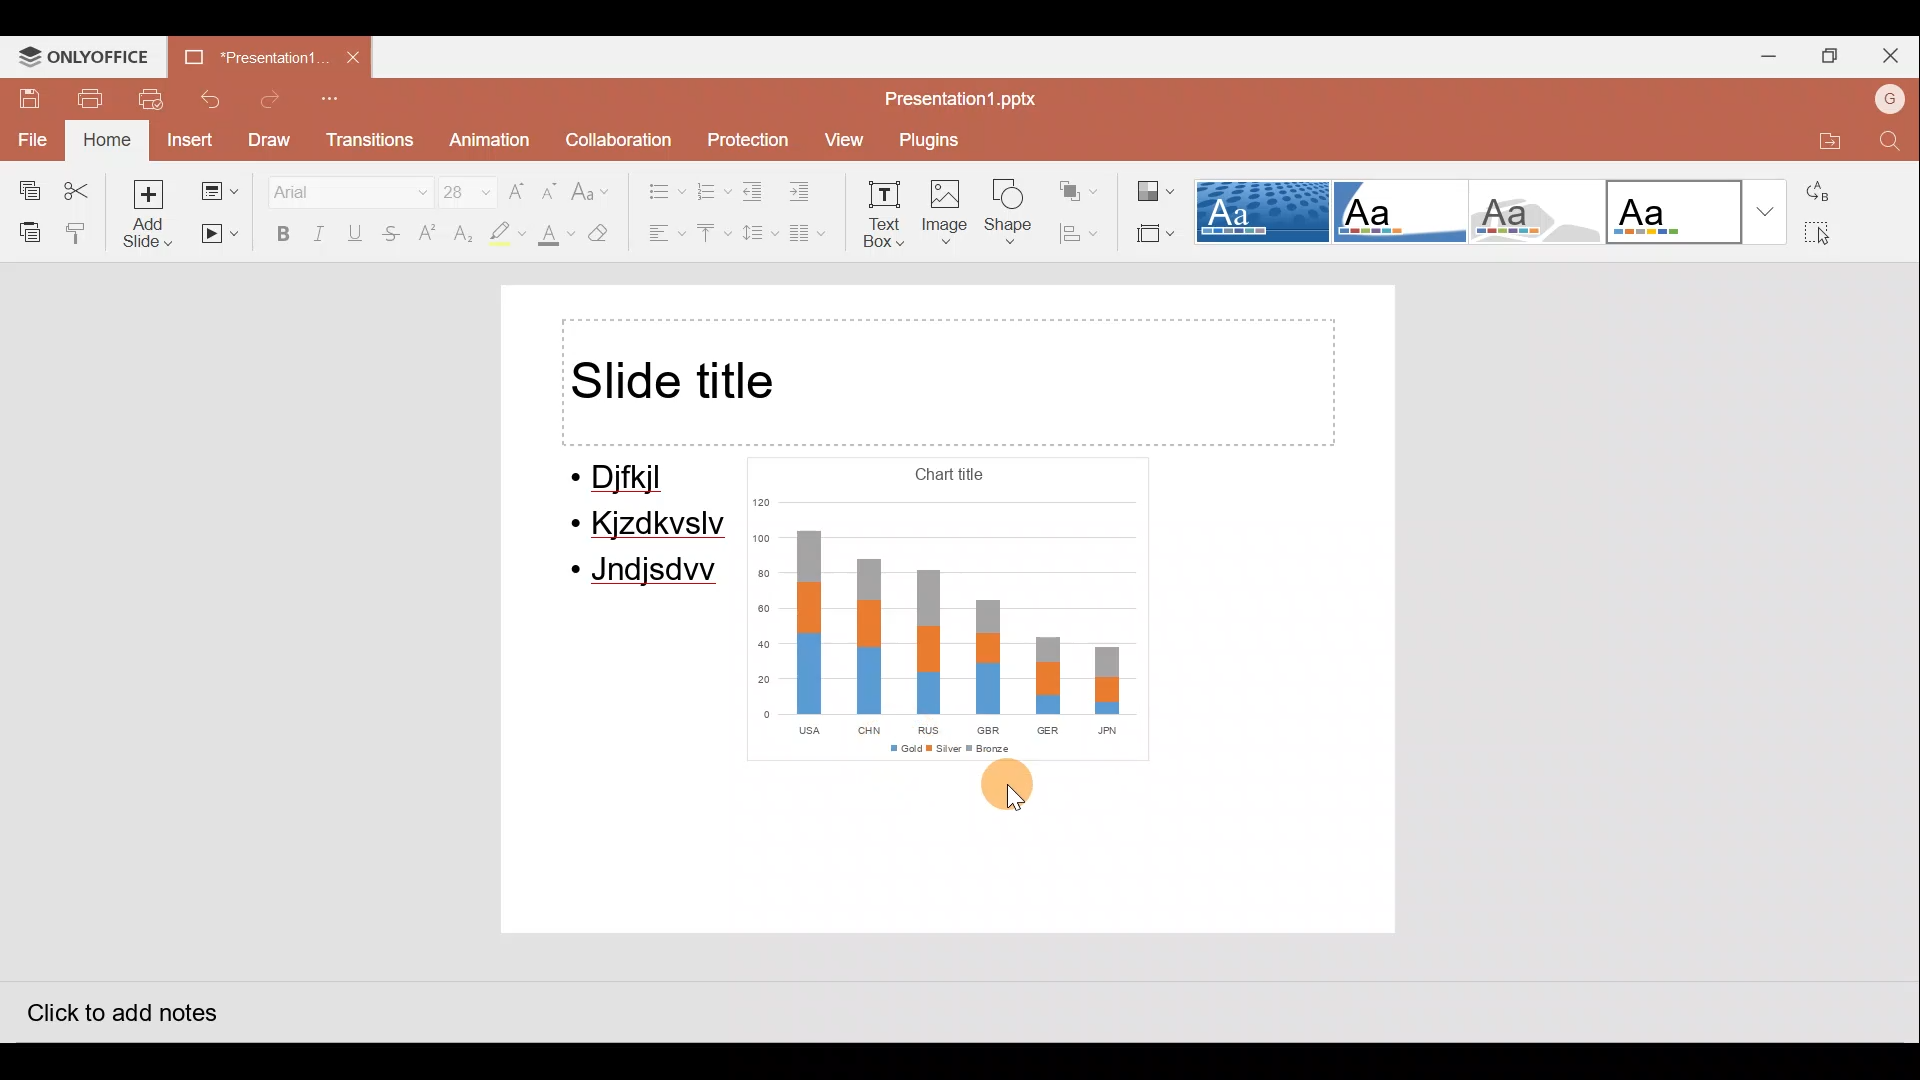 This screenshot has height=1080, width=1920. What do you see at coordinates (486, 141) in the screenshot?
I see `Animation` at bounding box center [486, 141].